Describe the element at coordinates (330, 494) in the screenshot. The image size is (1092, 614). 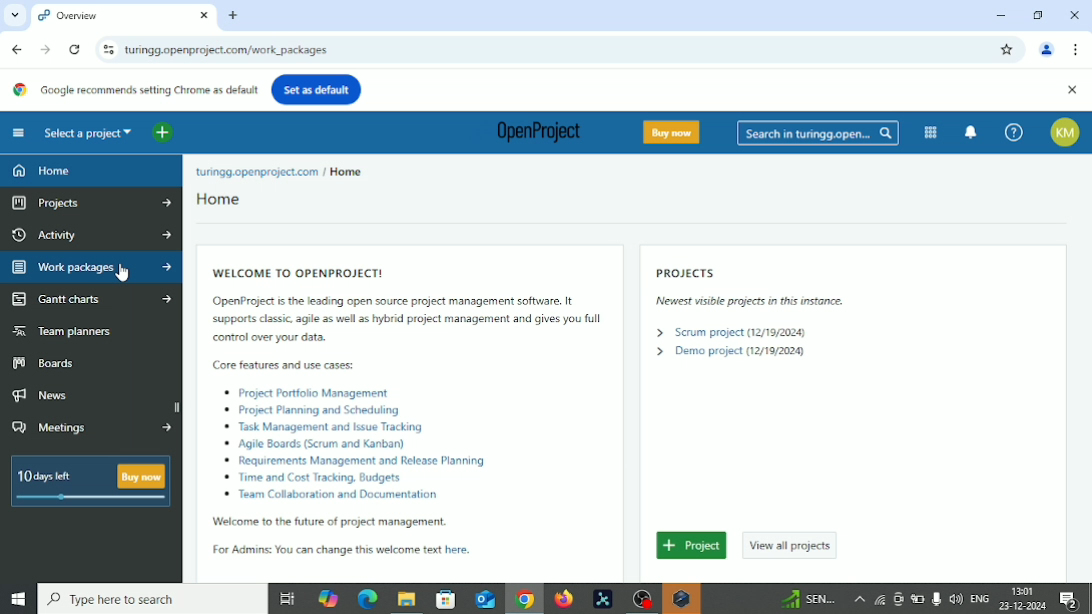
I see `® Team Collaboration and Documentation` at that location.